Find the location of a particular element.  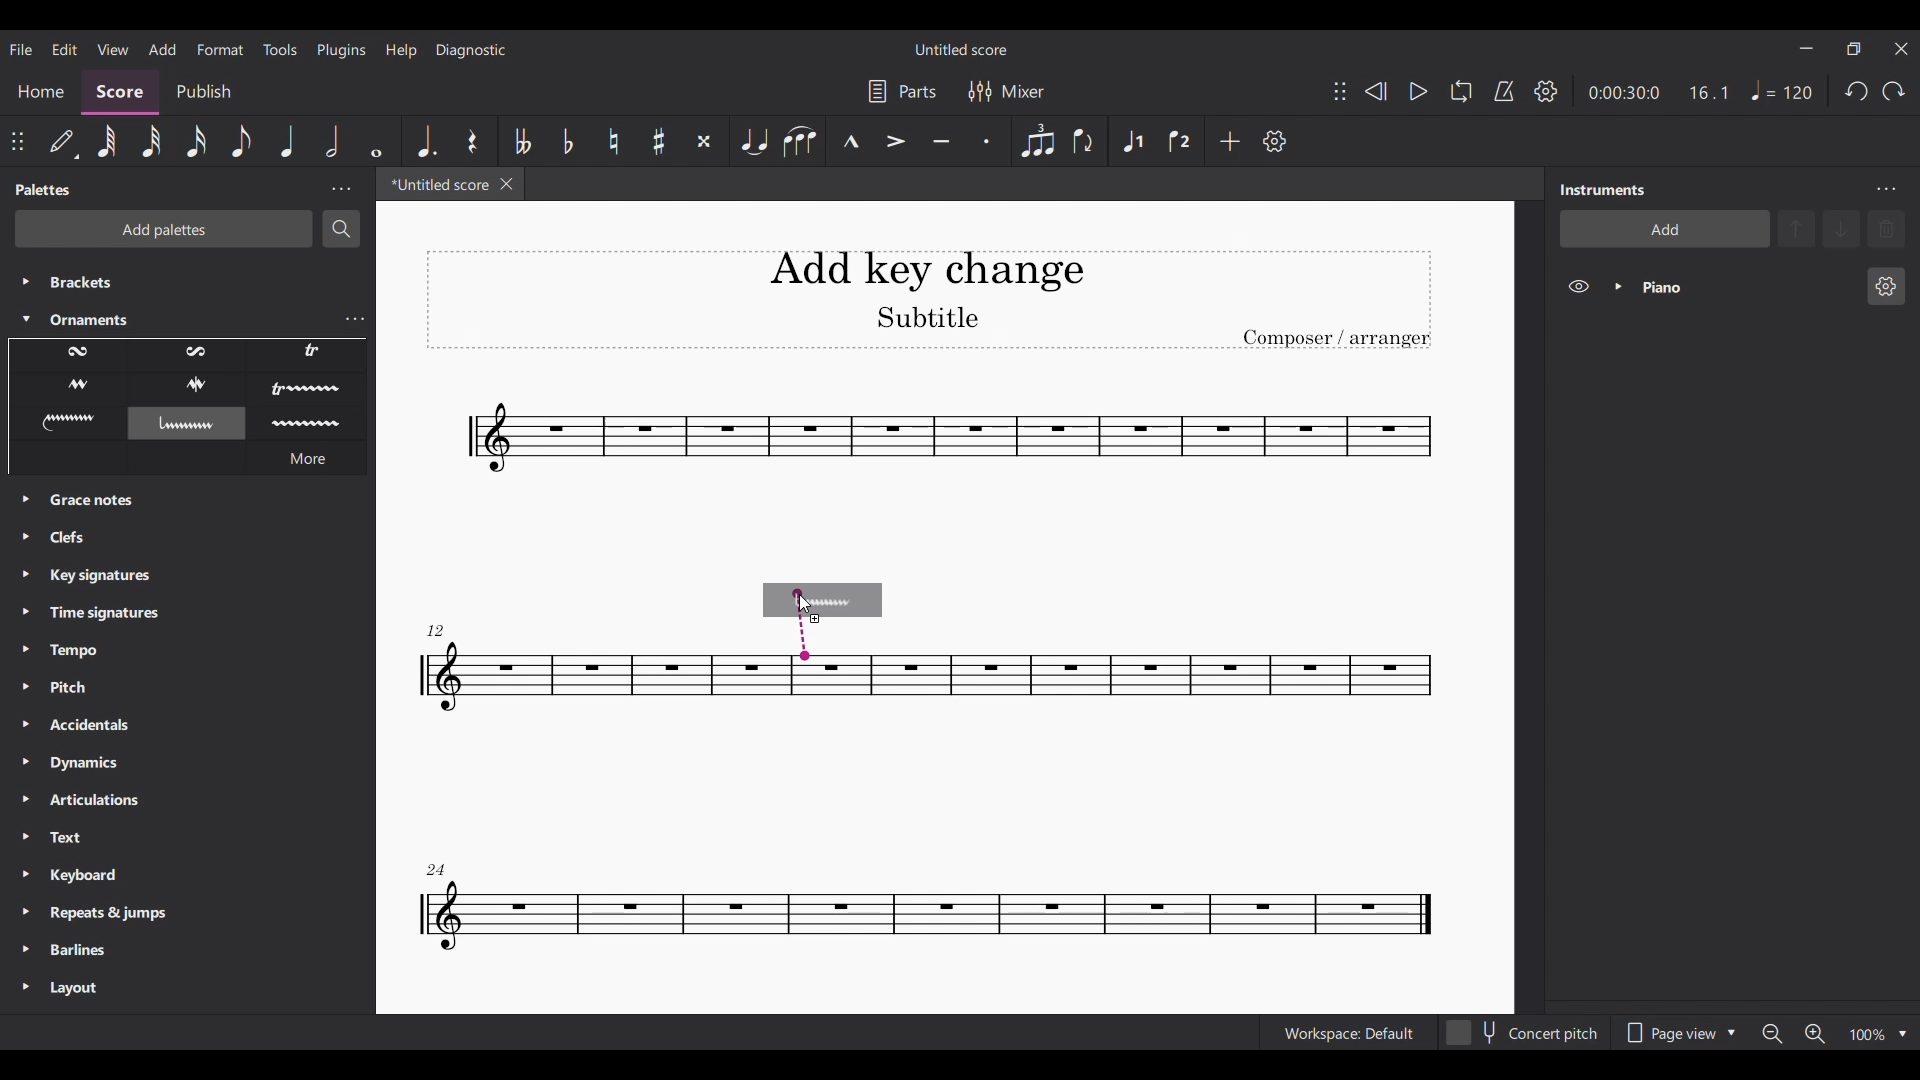

Zoom options is located at coordinates (1903, 1034).